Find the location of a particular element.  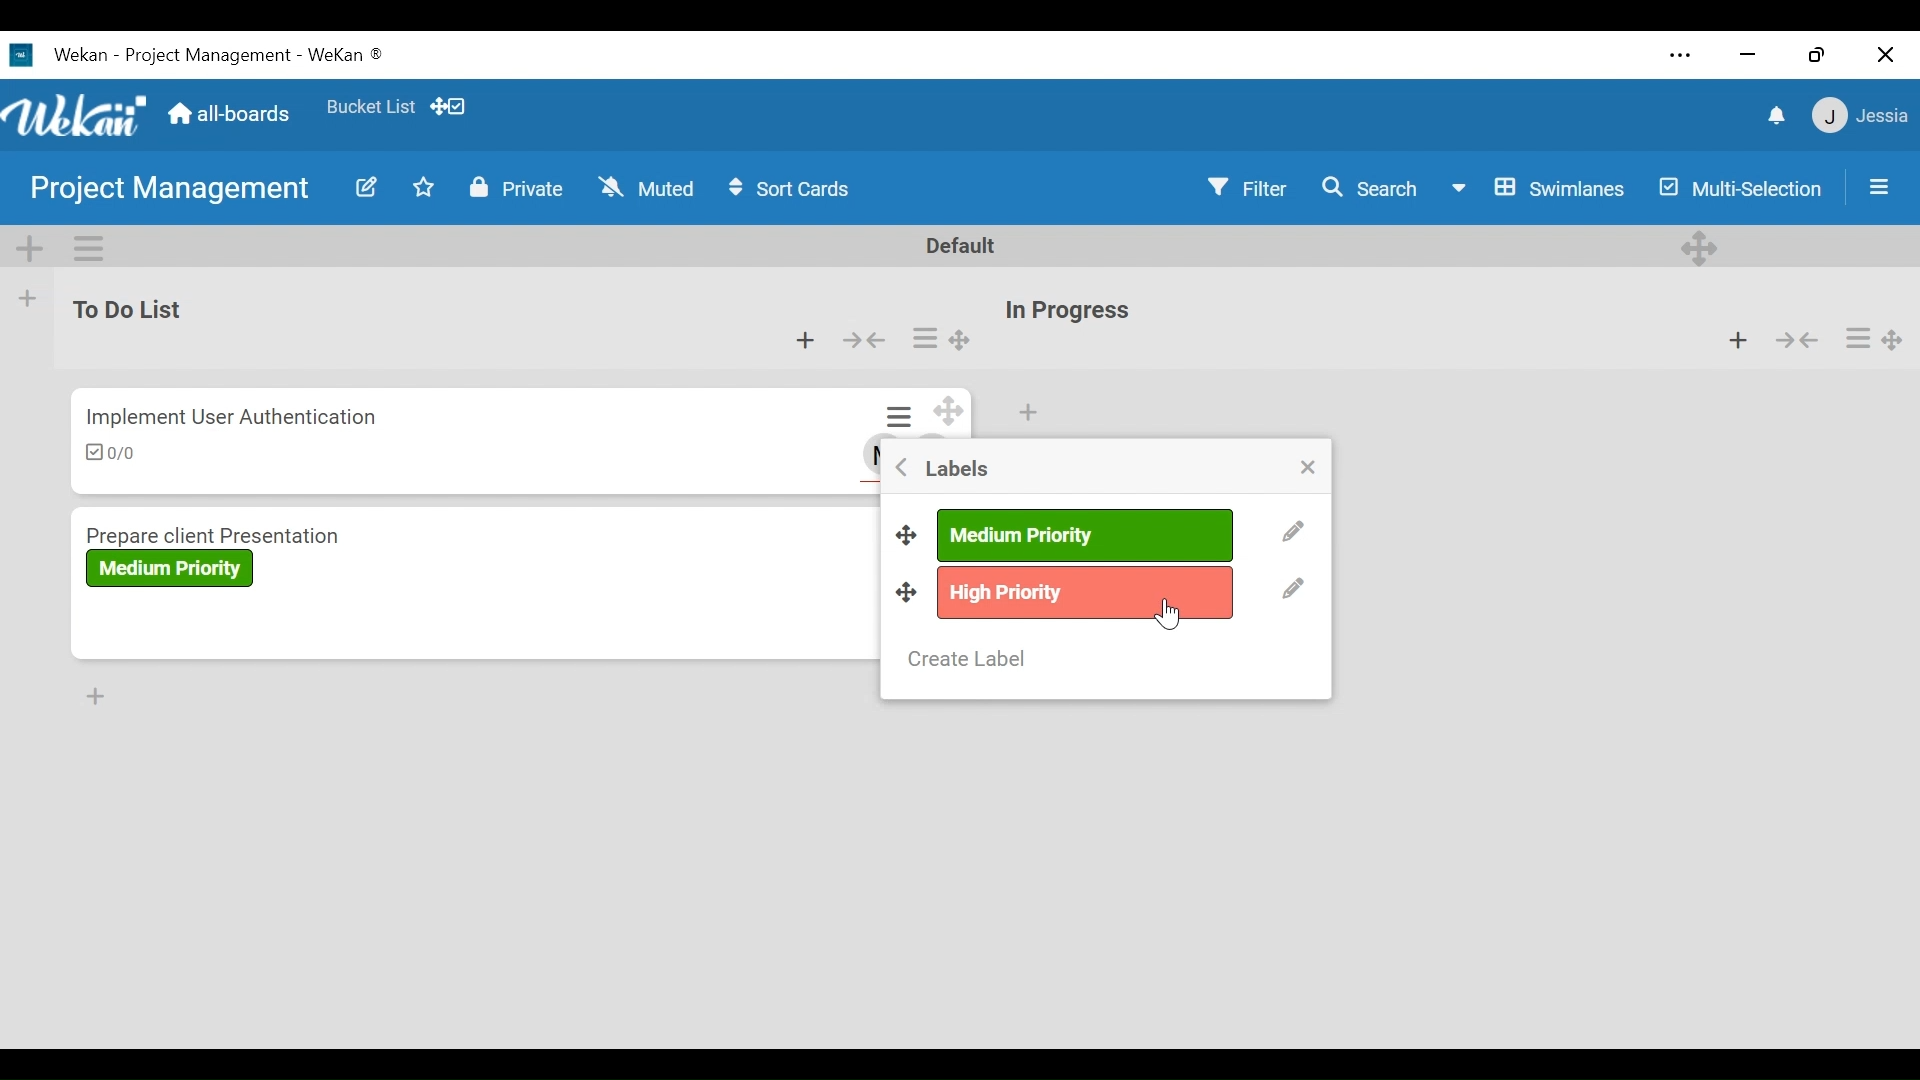

List Name is located at coordinates (125, 307).